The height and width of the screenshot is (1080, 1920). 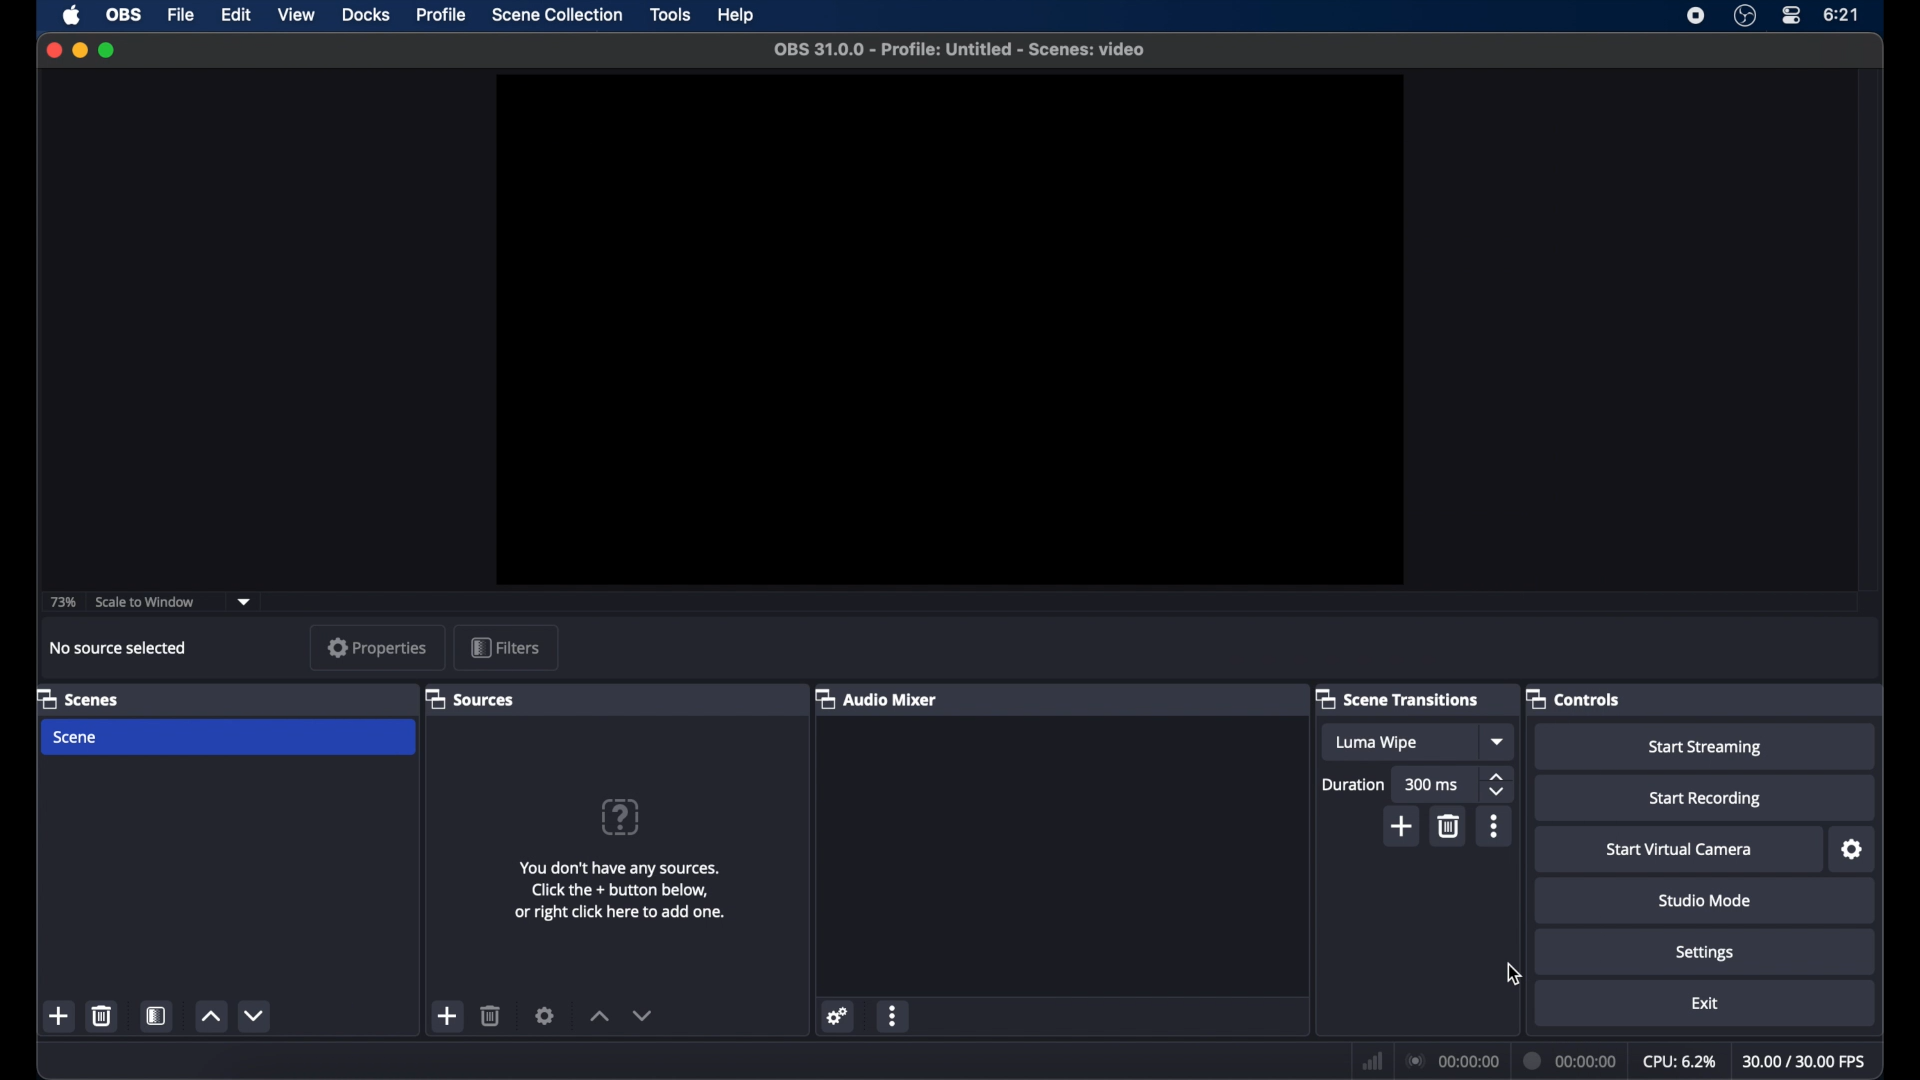 What do you see at coordinates (71, 16) in the screenshot?
I see `apple icon` at bounding box center [71, 16].